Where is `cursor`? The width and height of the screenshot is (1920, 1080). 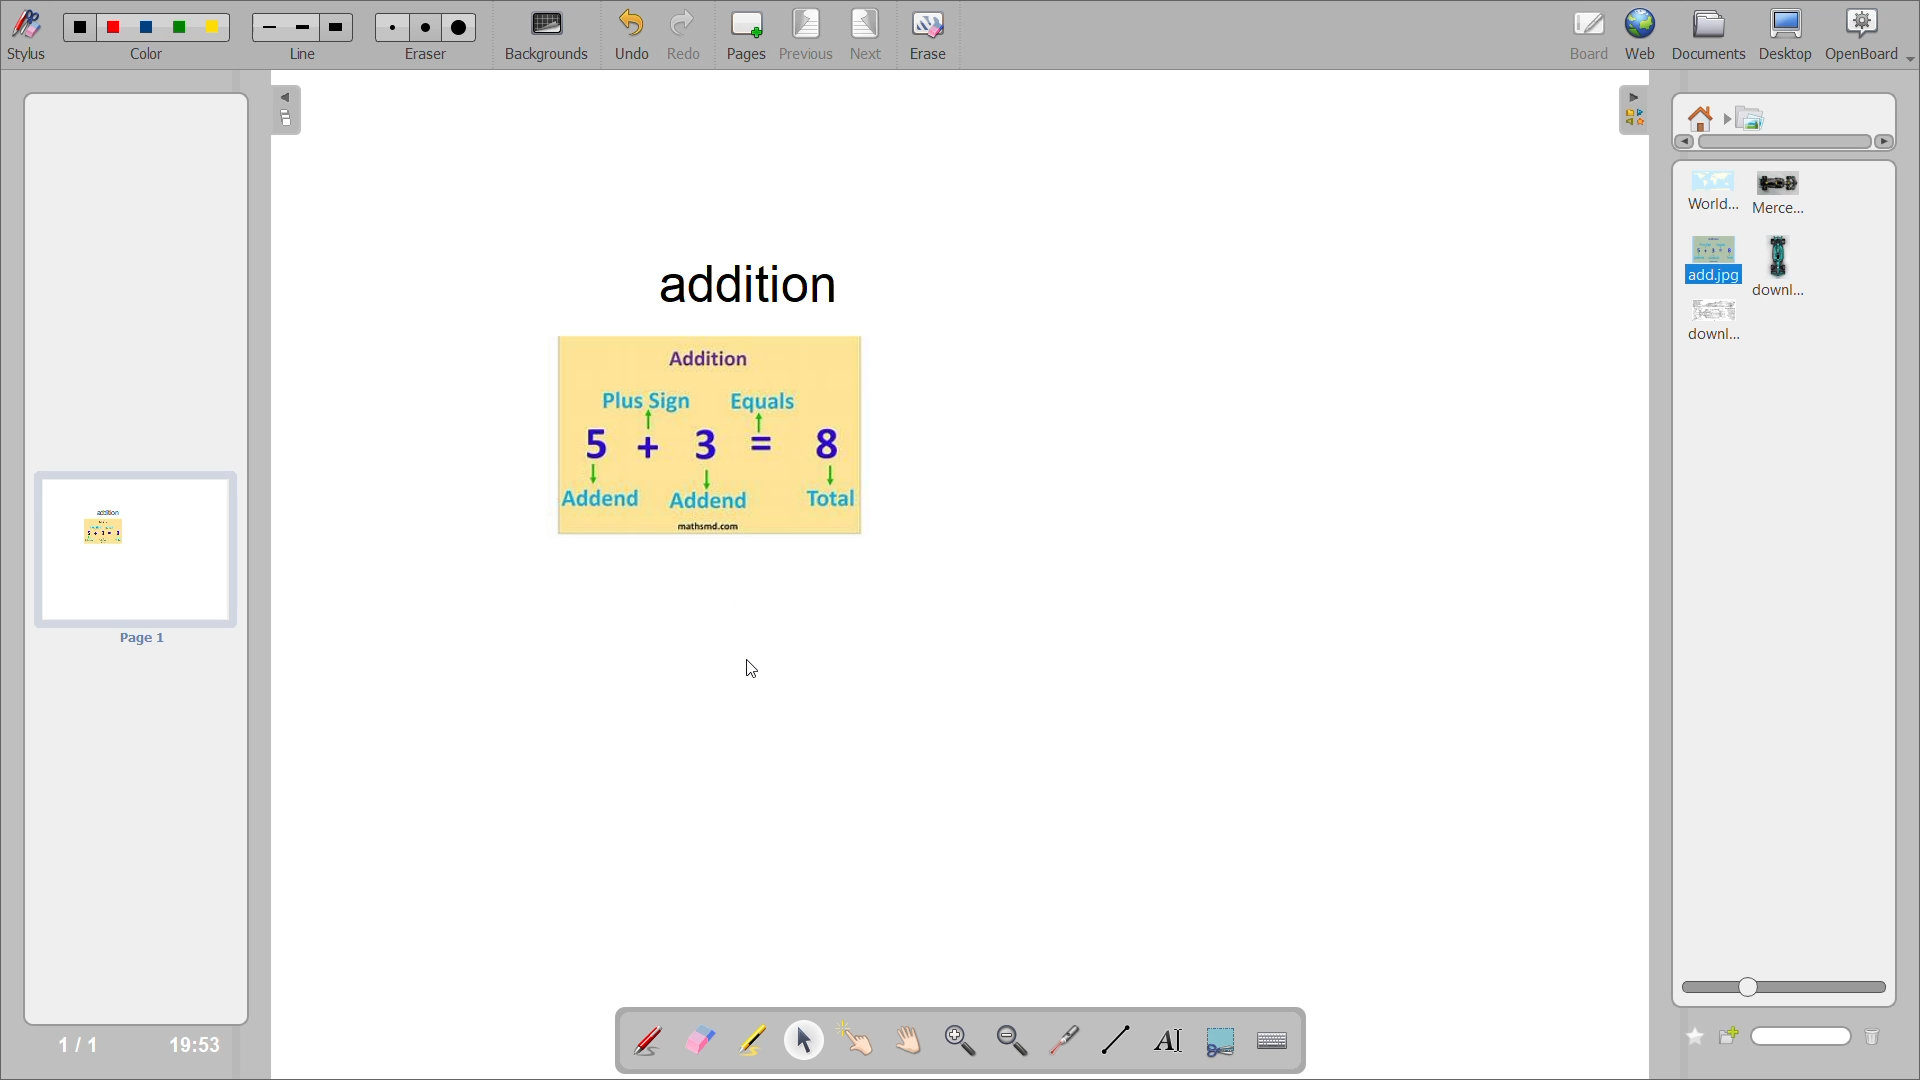
cursor is located at coordinates (749, 669).